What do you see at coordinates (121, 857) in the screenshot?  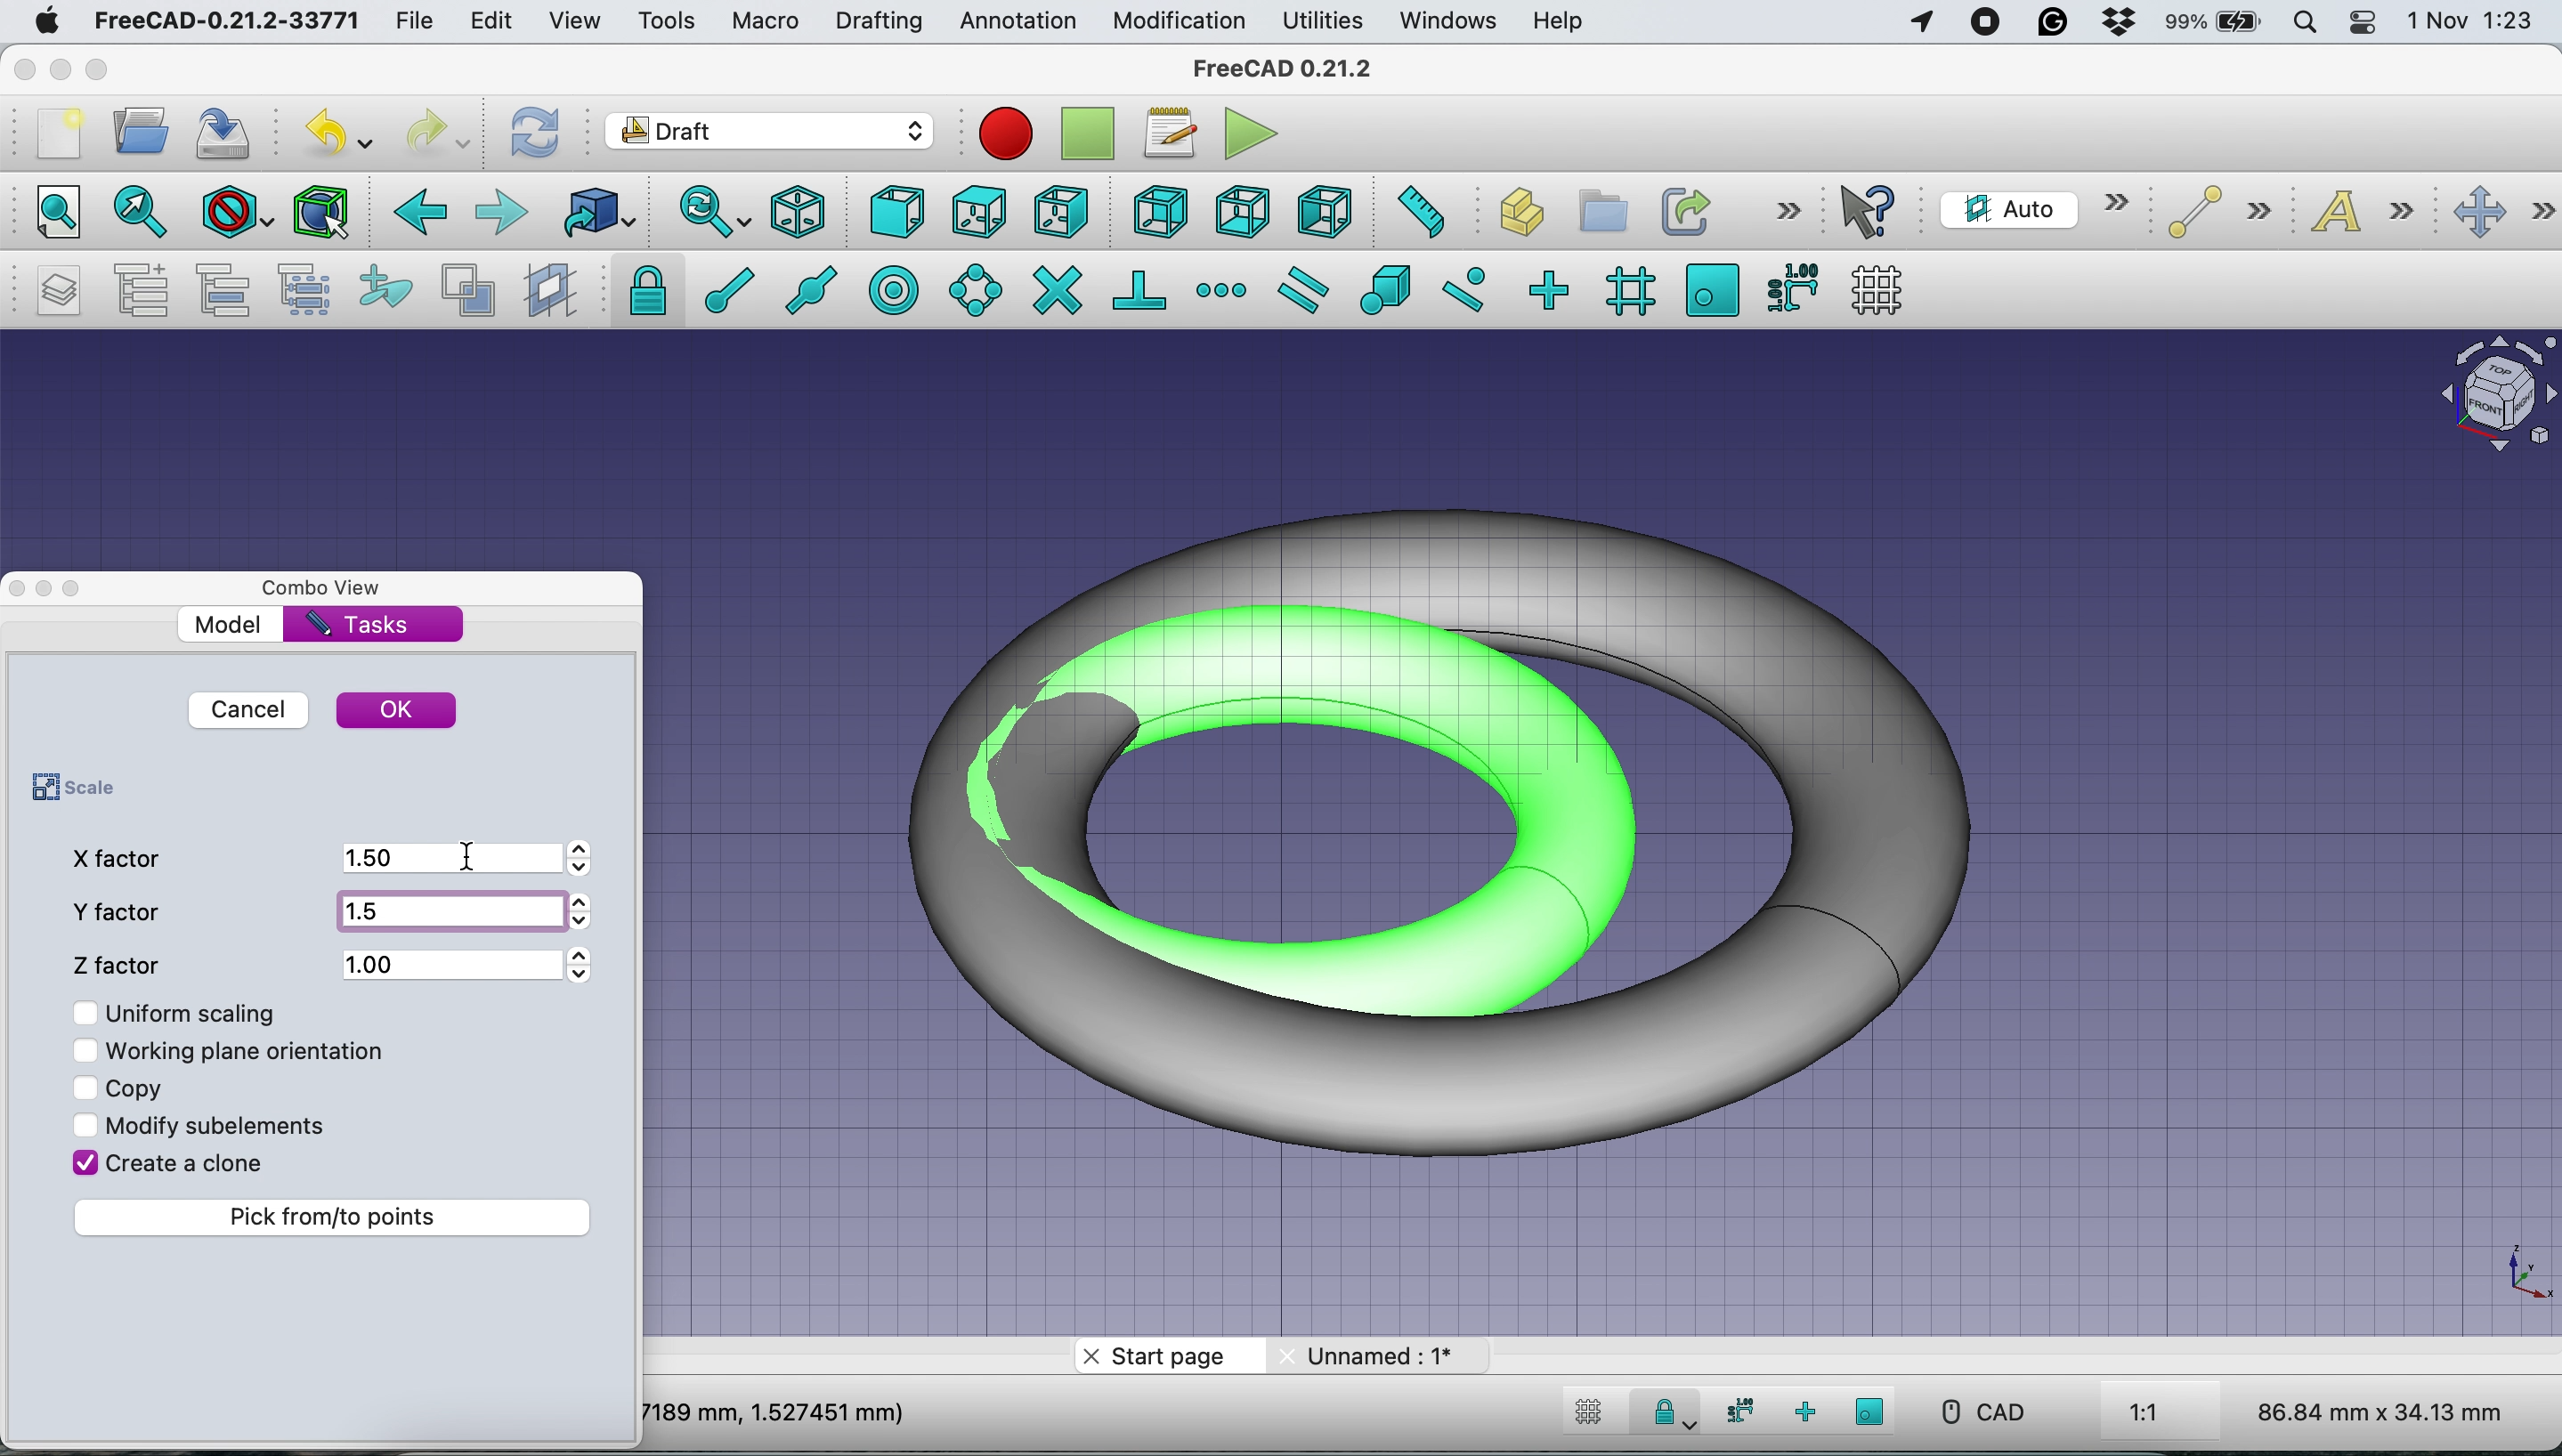 I see `x factor` at bounding box center [121, 857].